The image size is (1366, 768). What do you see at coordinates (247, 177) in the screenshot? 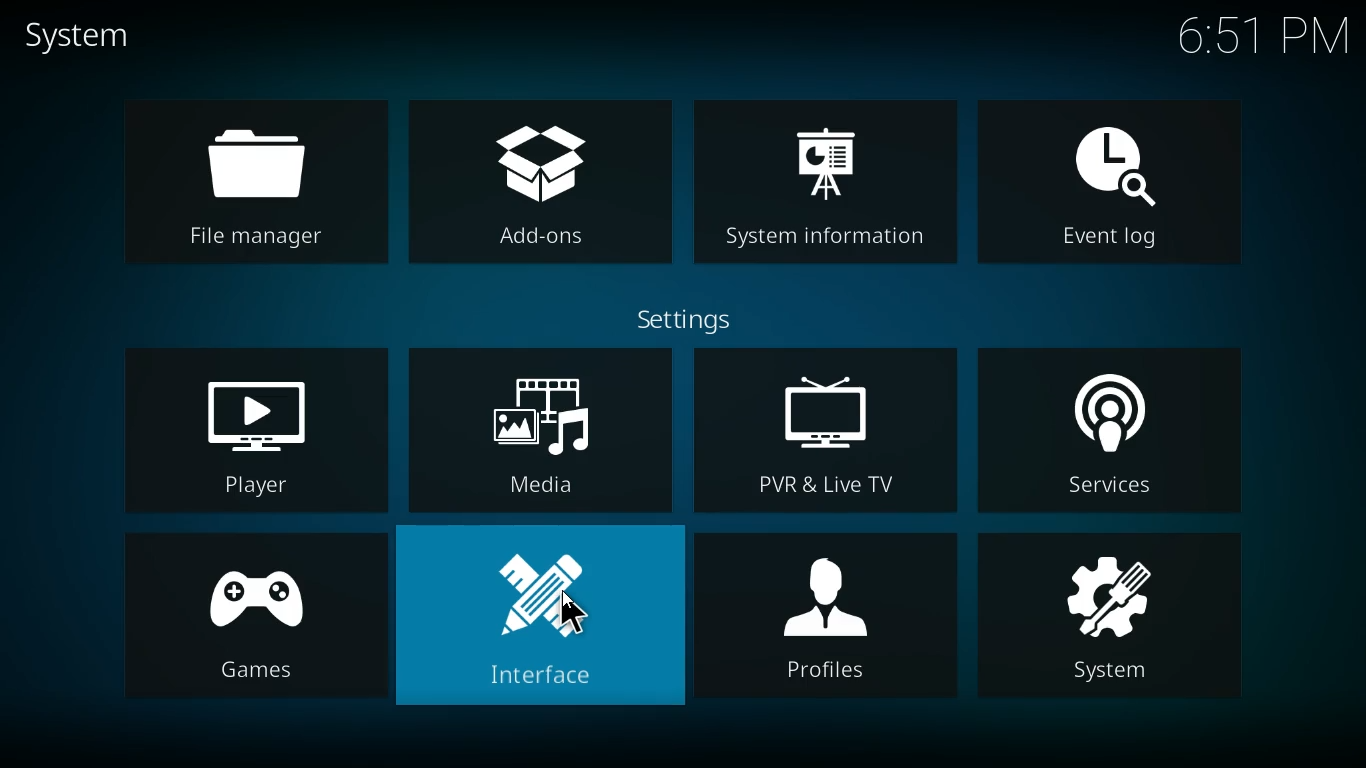
I see `file manager` at bounding box center [247, 177].